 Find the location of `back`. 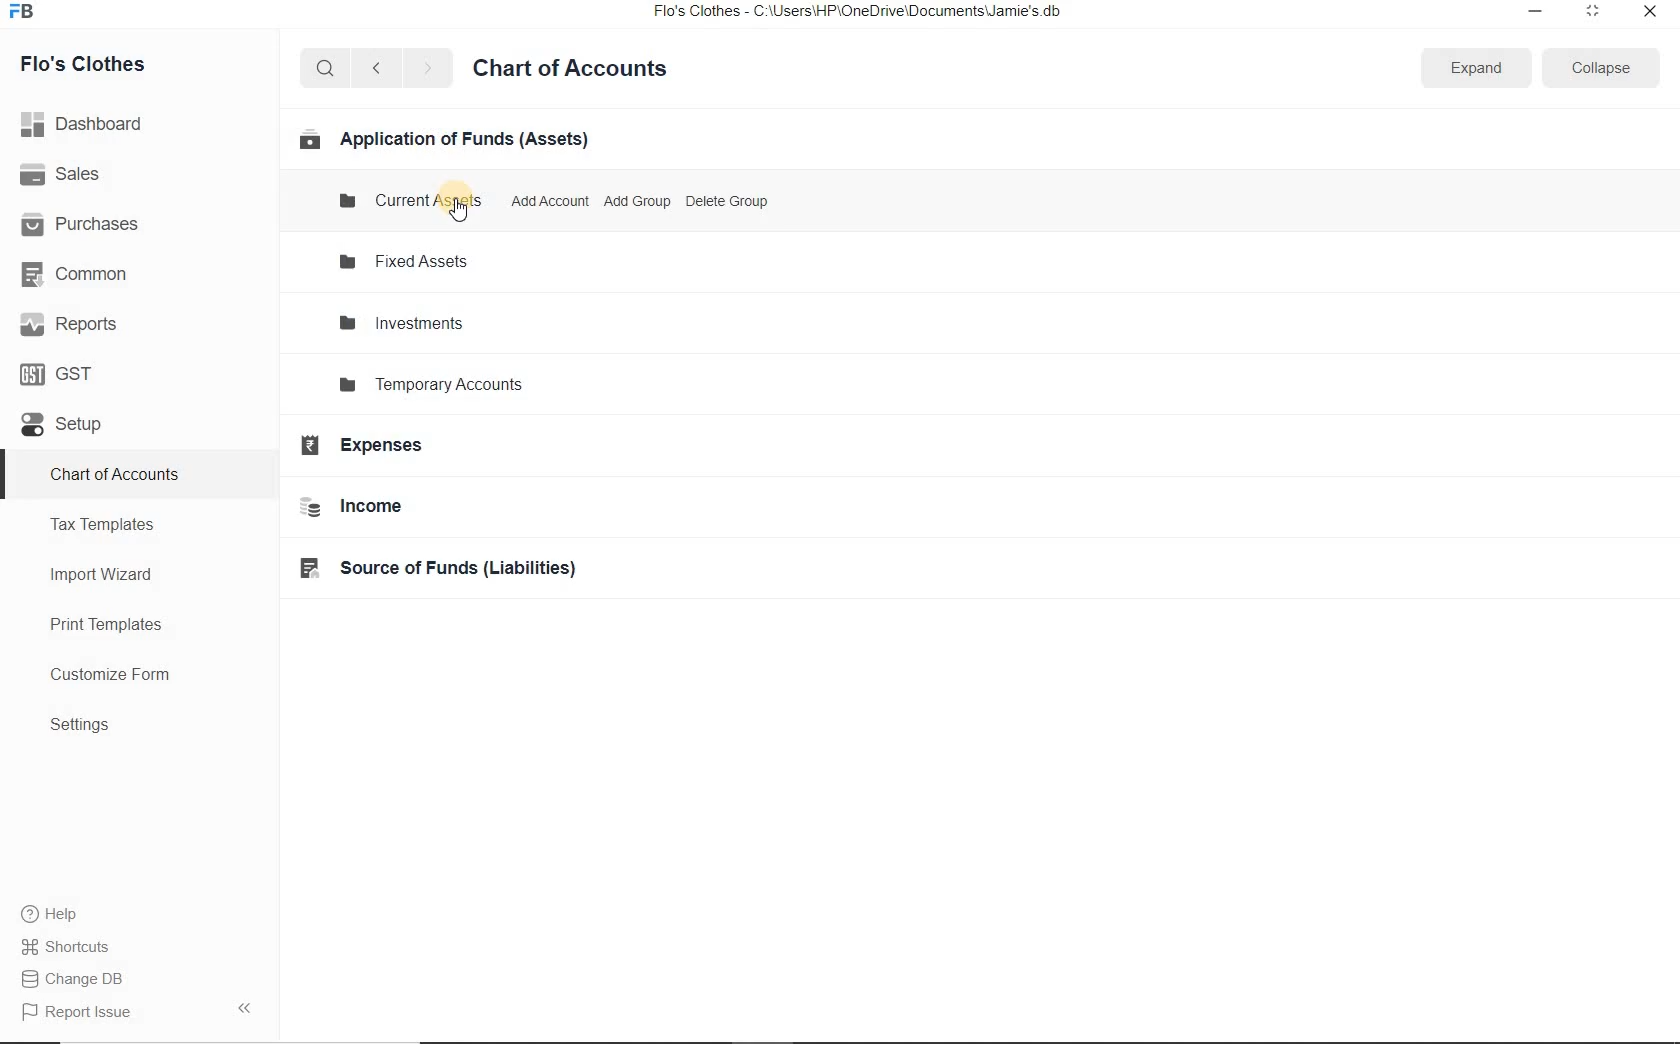

back is located at coordinates (376, 67).